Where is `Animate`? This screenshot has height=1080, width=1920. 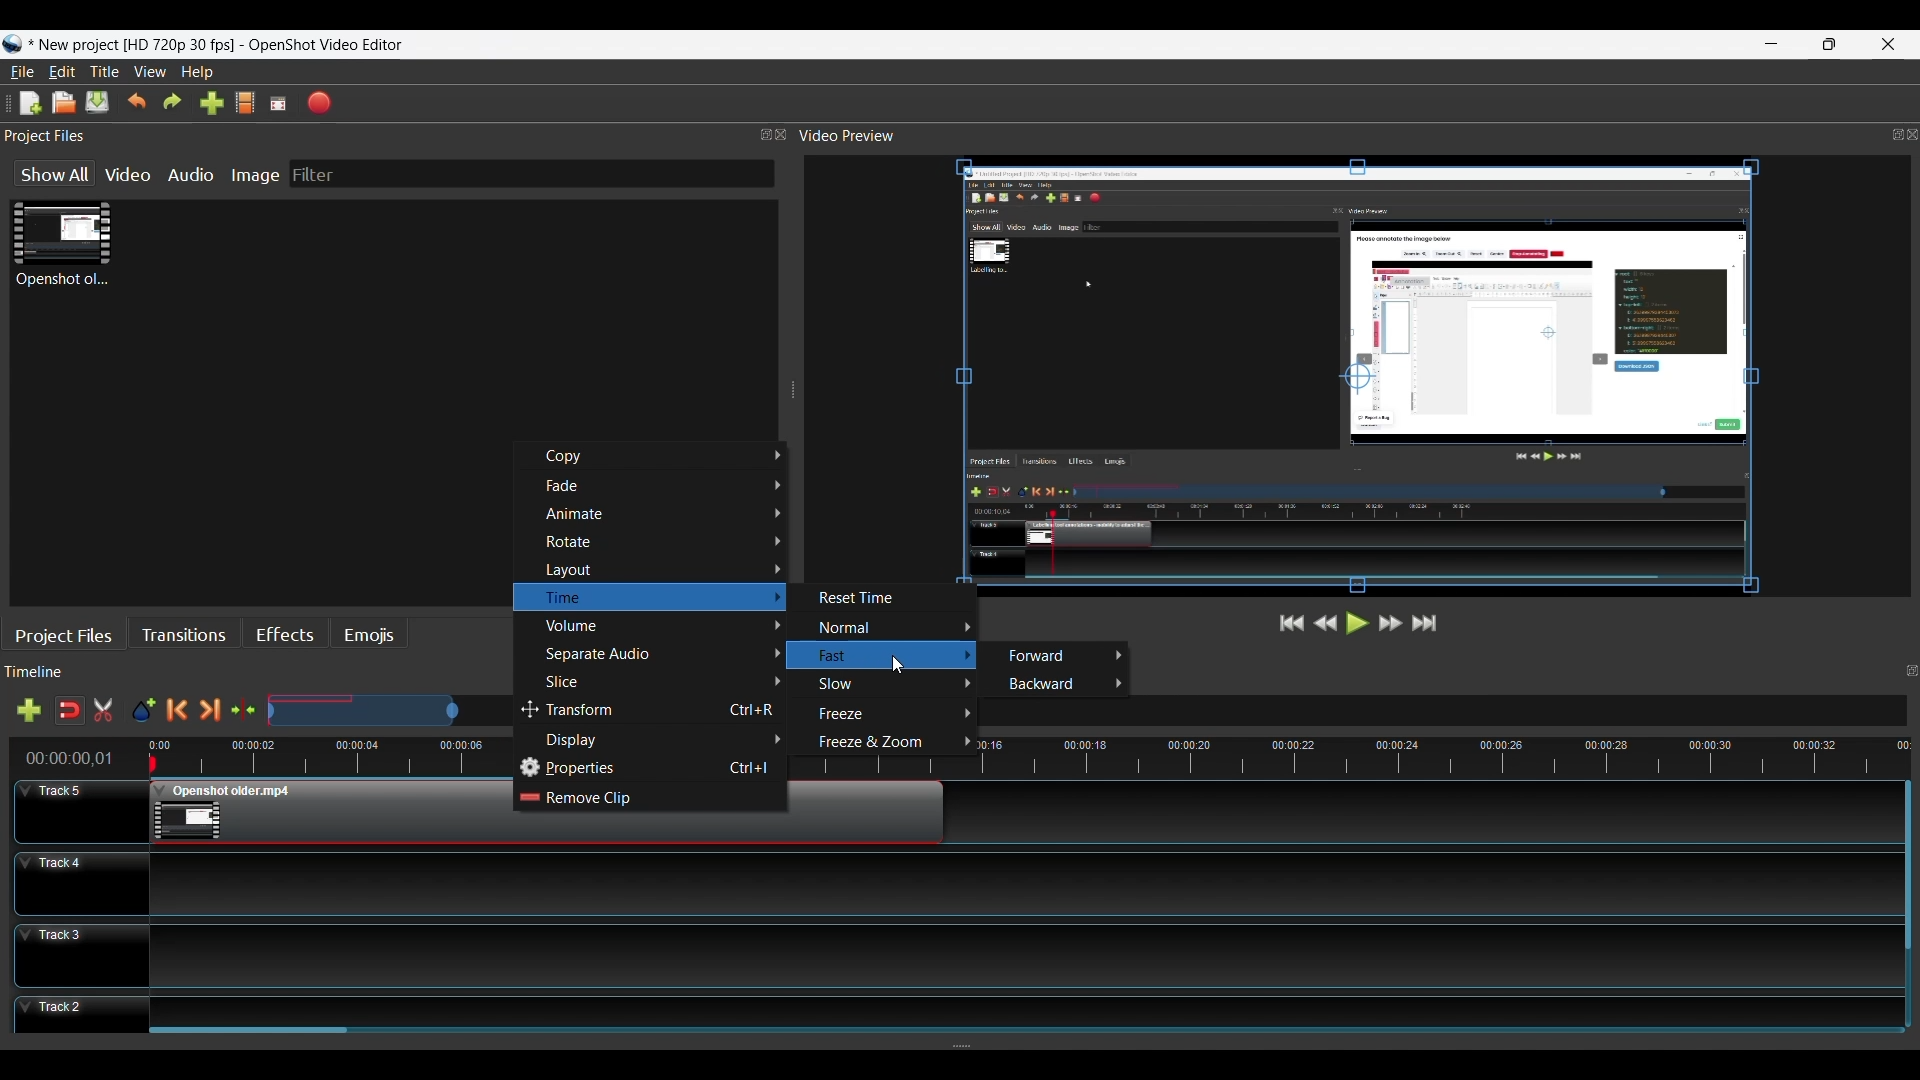 Animate is located at coordinates (662, 514).